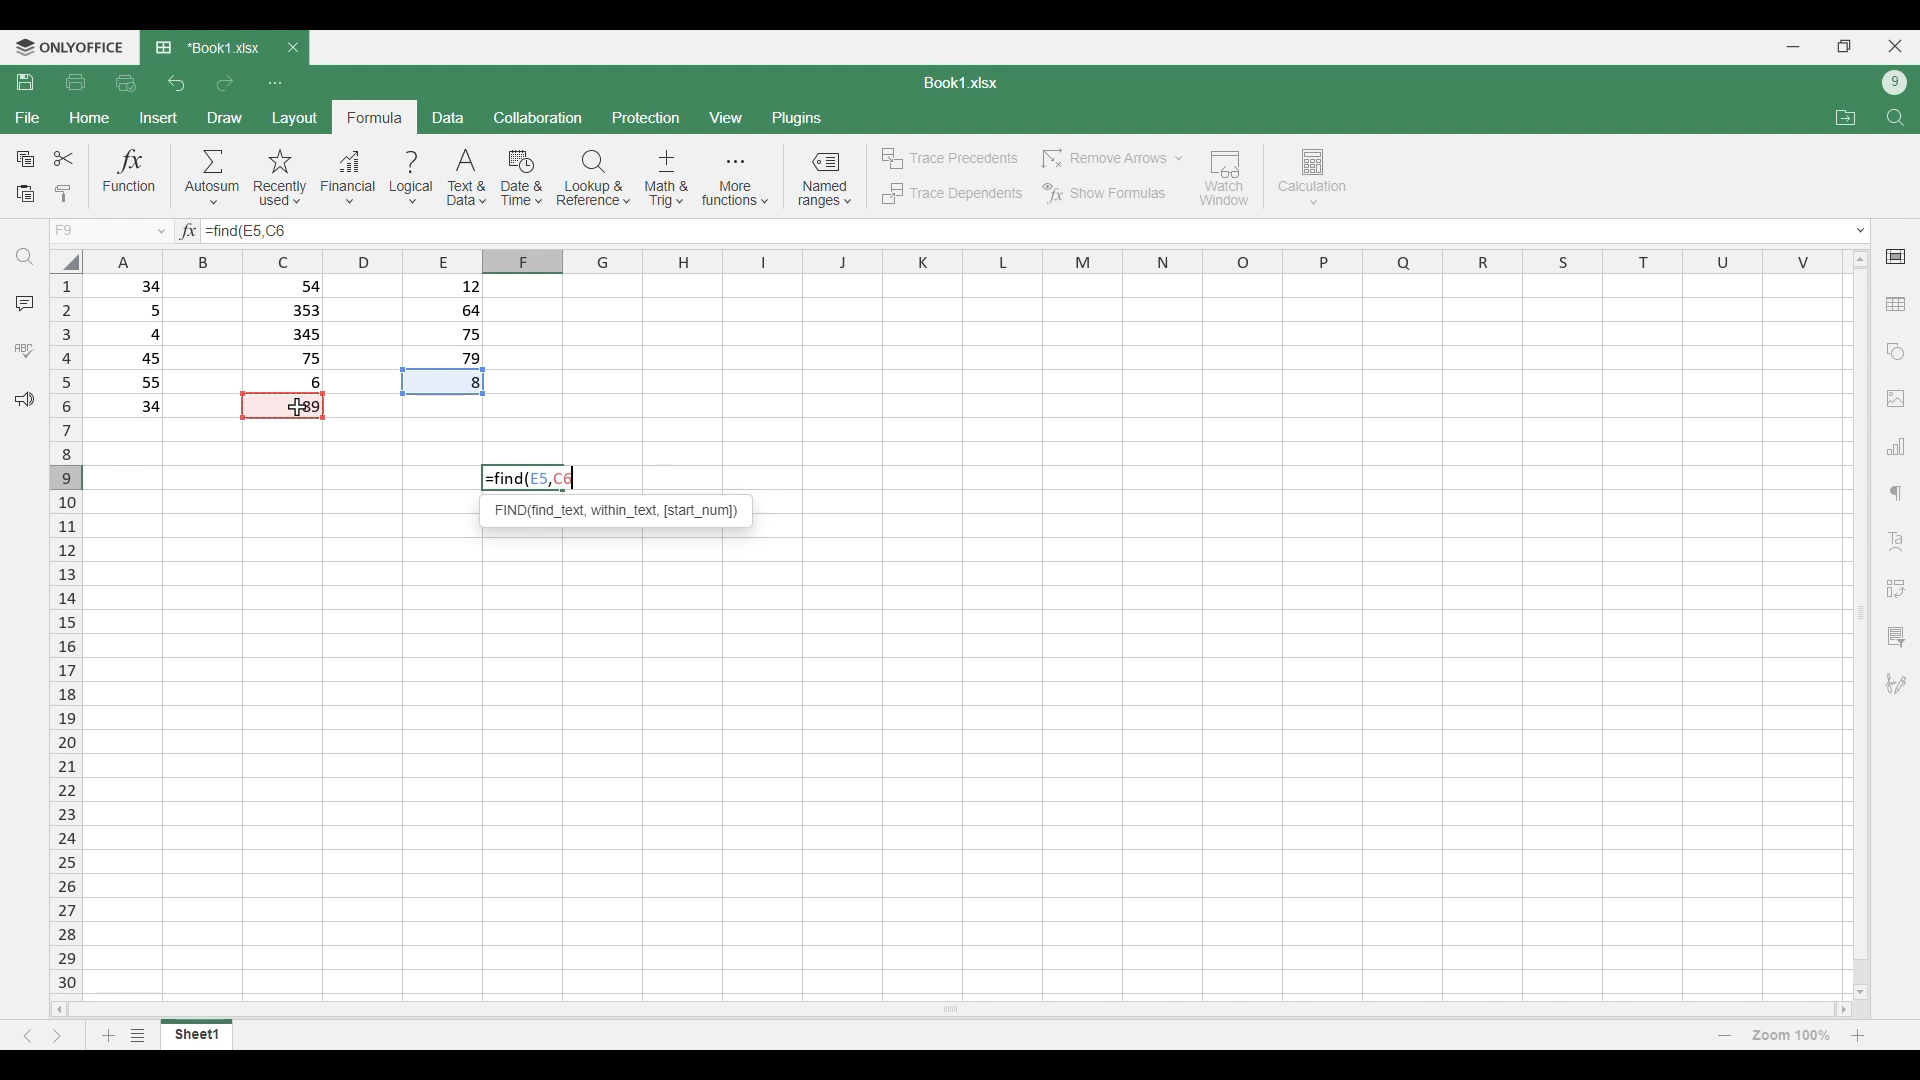 The height and width of the screenshot is (1080, 1920). Describe the element at coordinates (213, 176) in the screenshot. I see `Autosum` at that location.